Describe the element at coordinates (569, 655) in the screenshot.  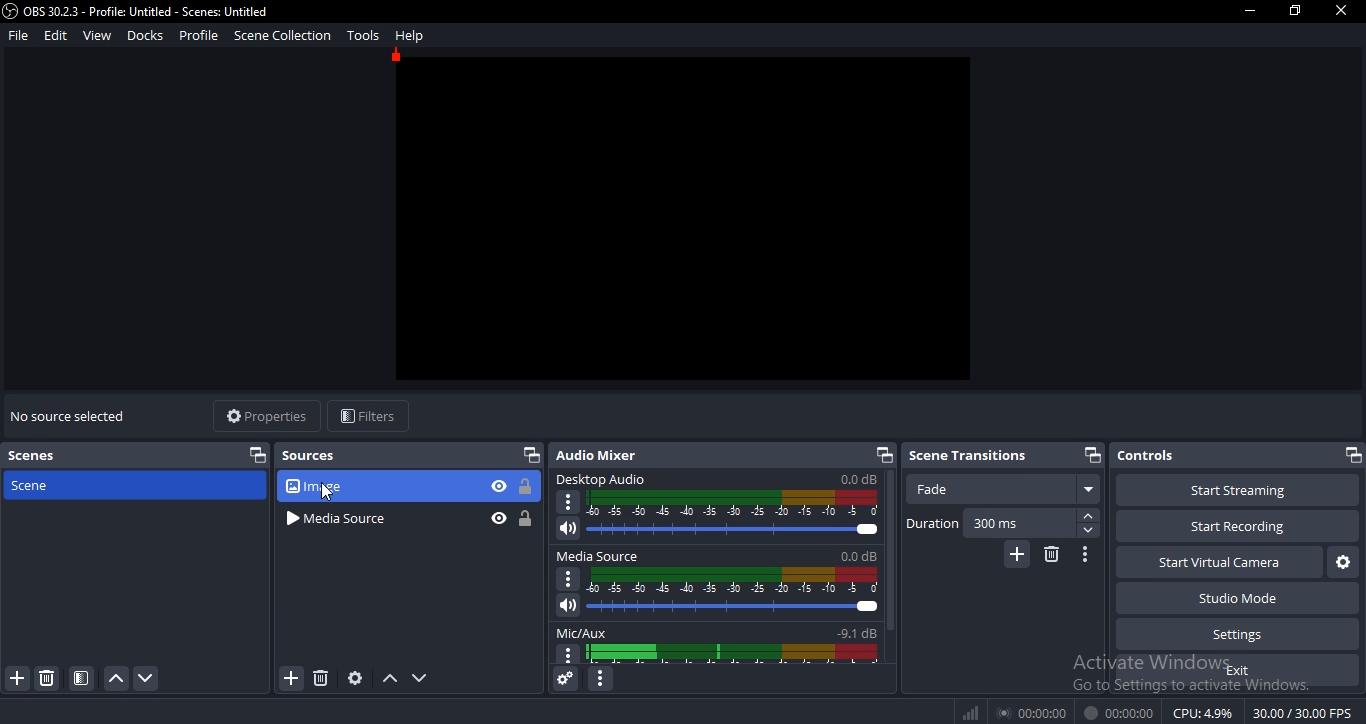
I see `options` at that location.